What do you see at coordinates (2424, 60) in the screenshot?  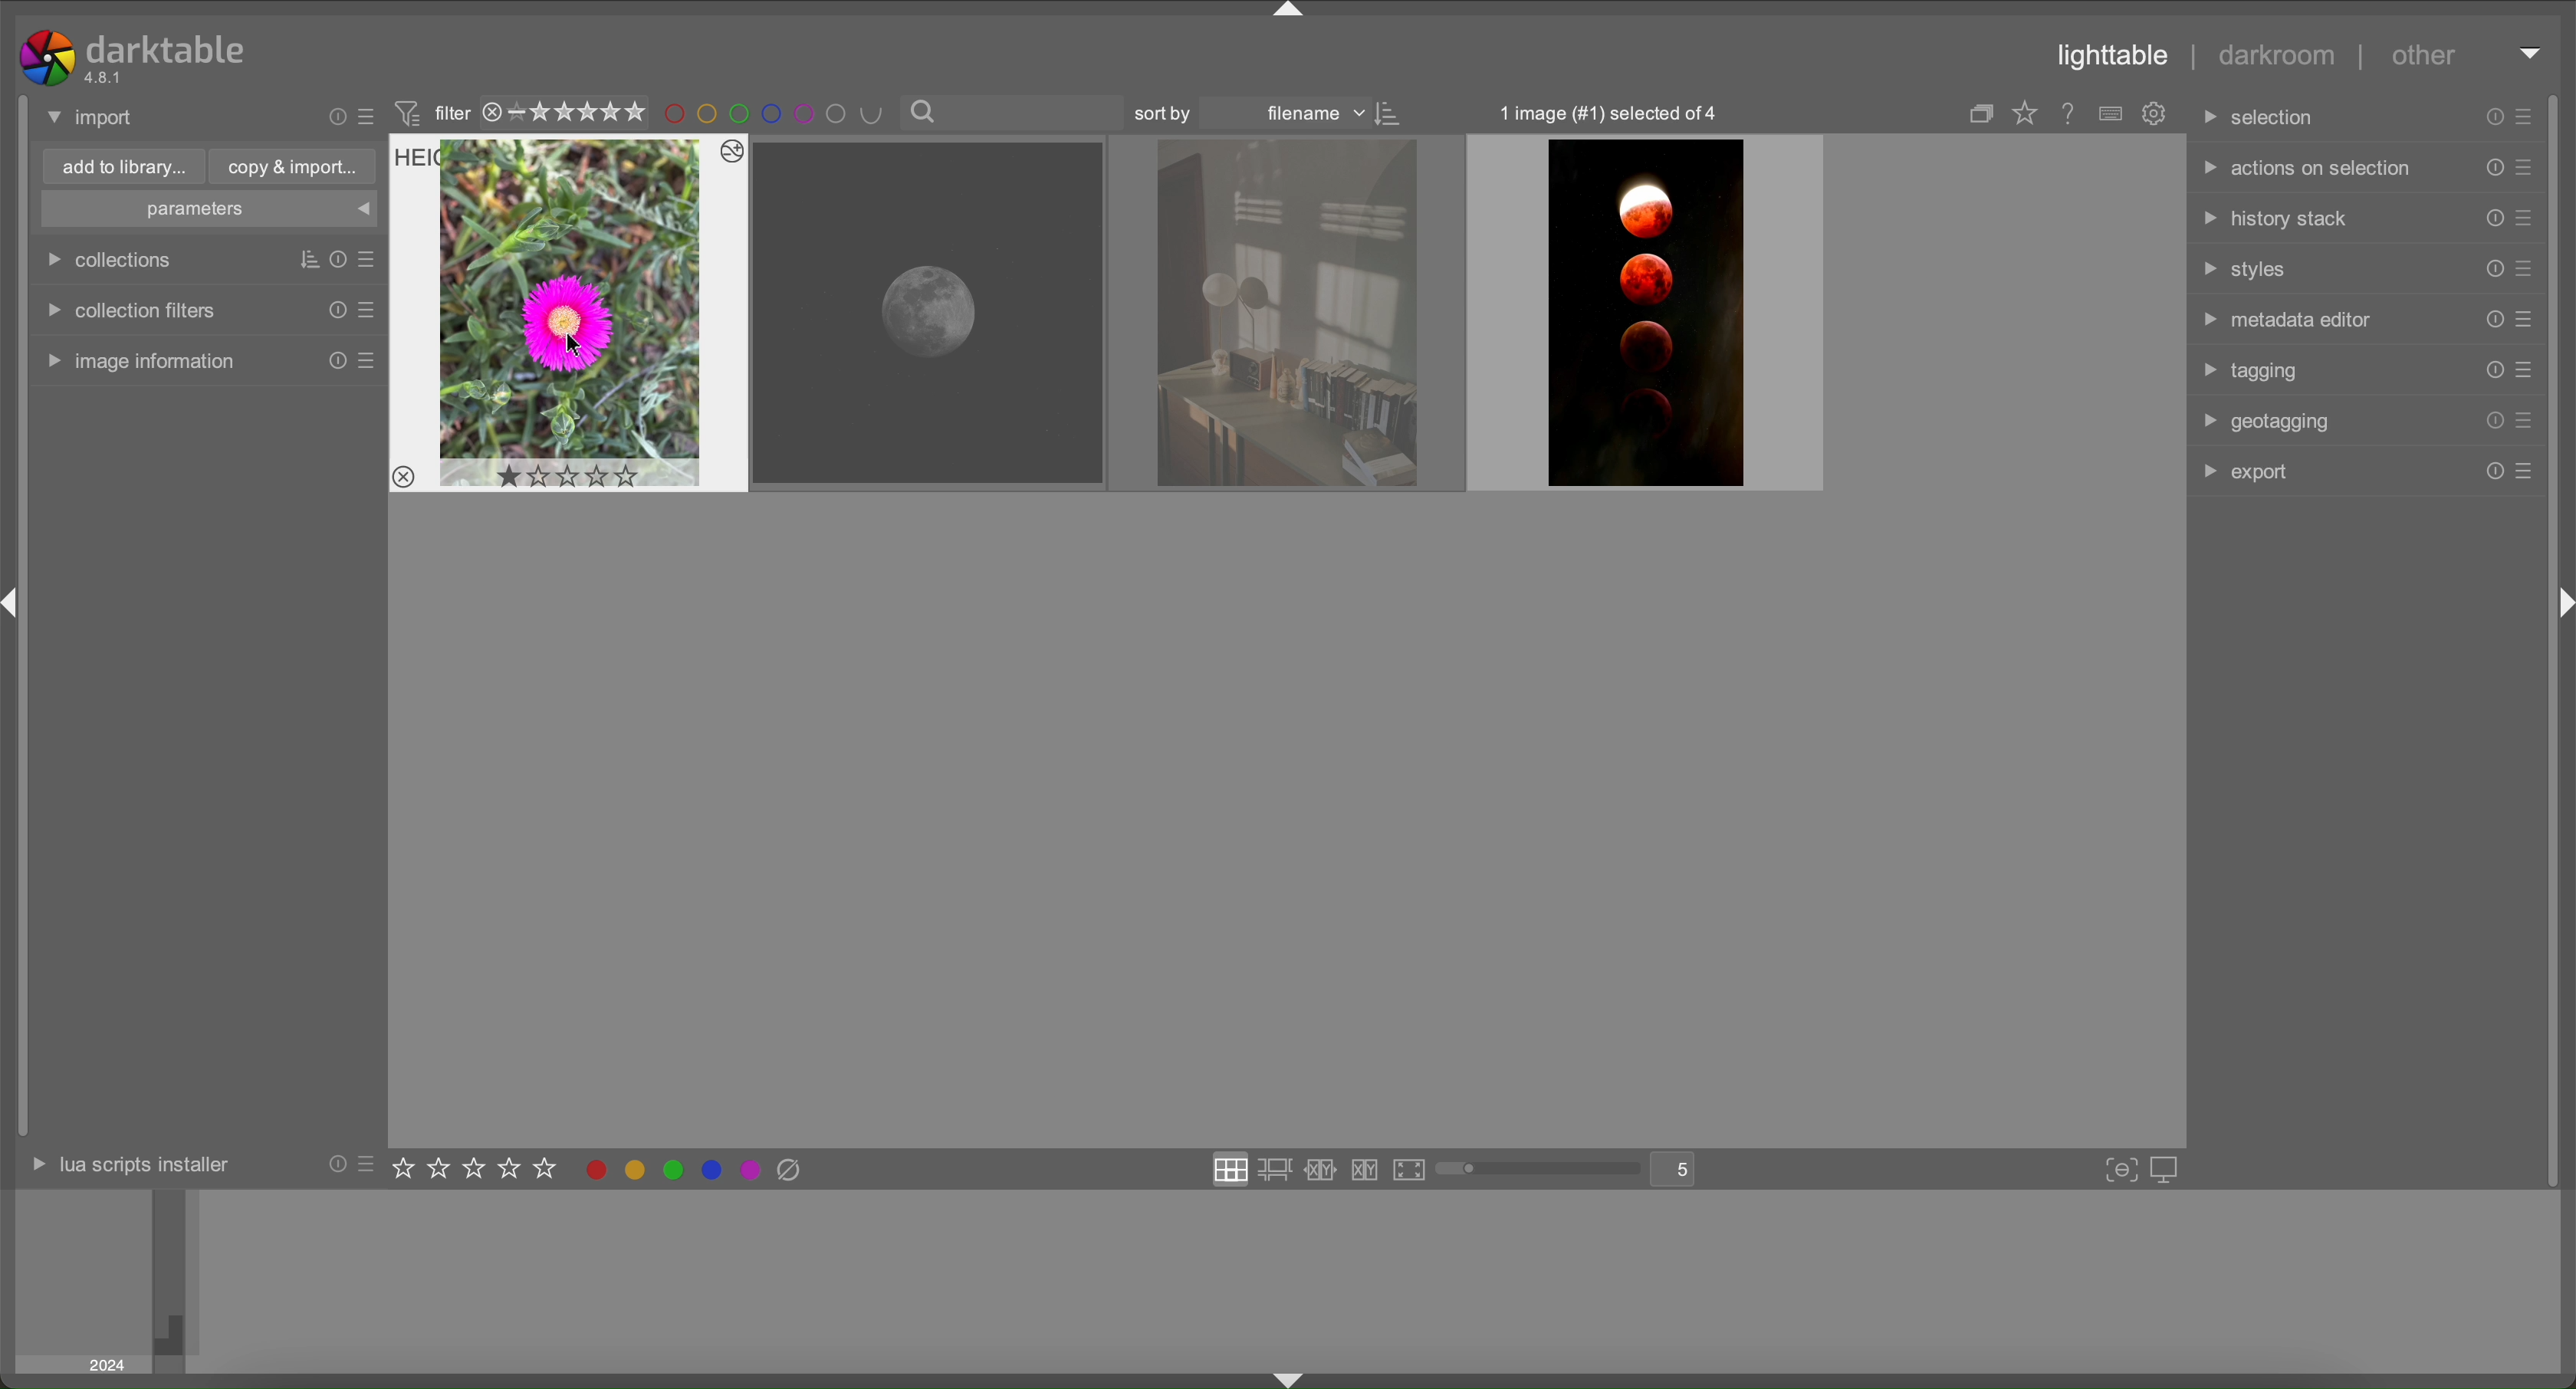 I see `other` at bounding box center [2424, 60].